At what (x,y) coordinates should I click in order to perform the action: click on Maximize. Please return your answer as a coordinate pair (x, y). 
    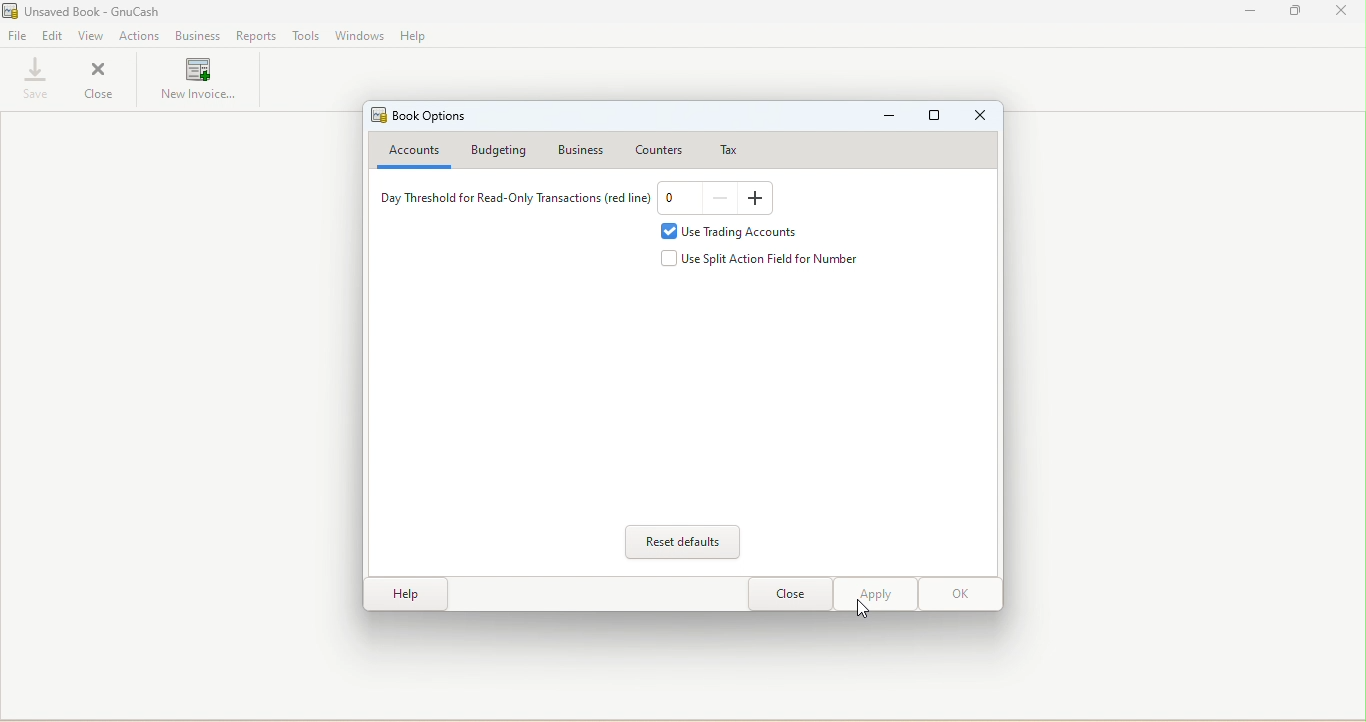
    Looking at the image, I should click on (1294, 12).